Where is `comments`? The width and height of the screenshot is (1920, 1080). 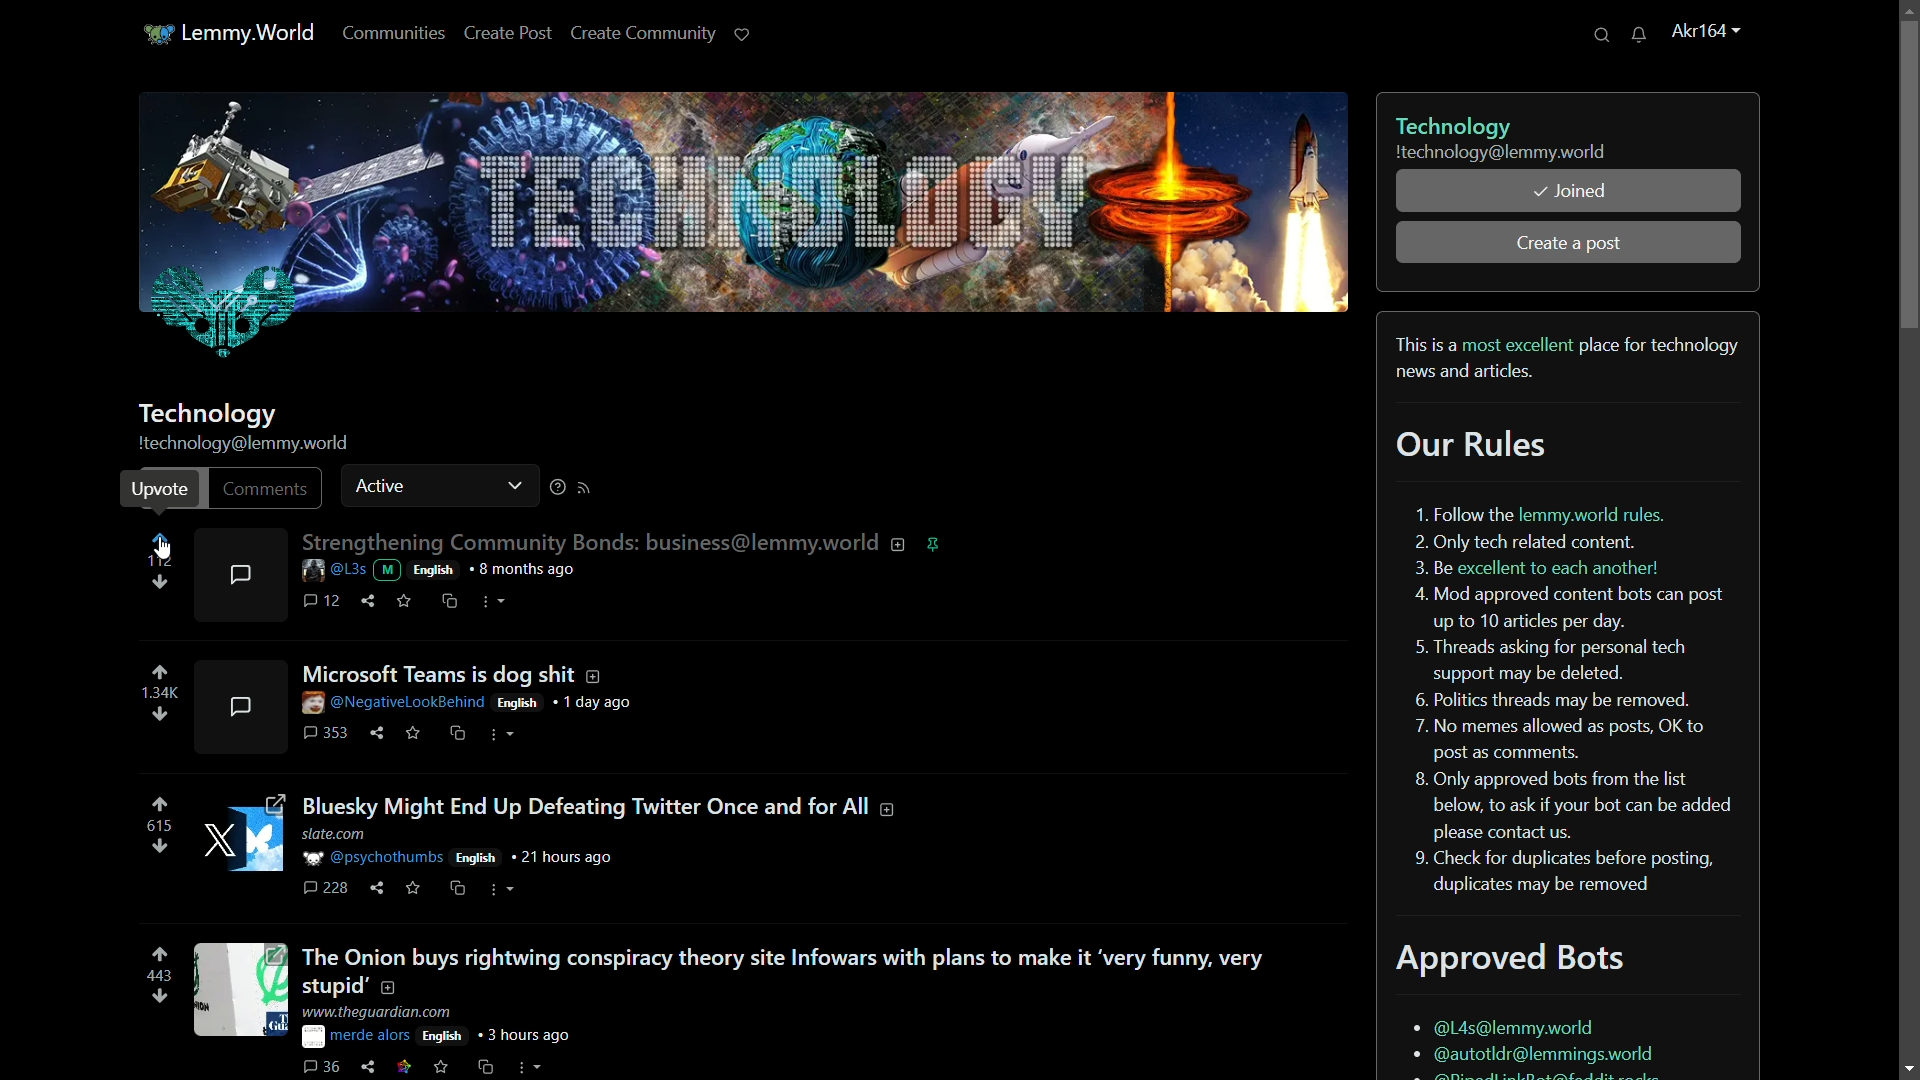
comments is located at coordinates (326, 731).